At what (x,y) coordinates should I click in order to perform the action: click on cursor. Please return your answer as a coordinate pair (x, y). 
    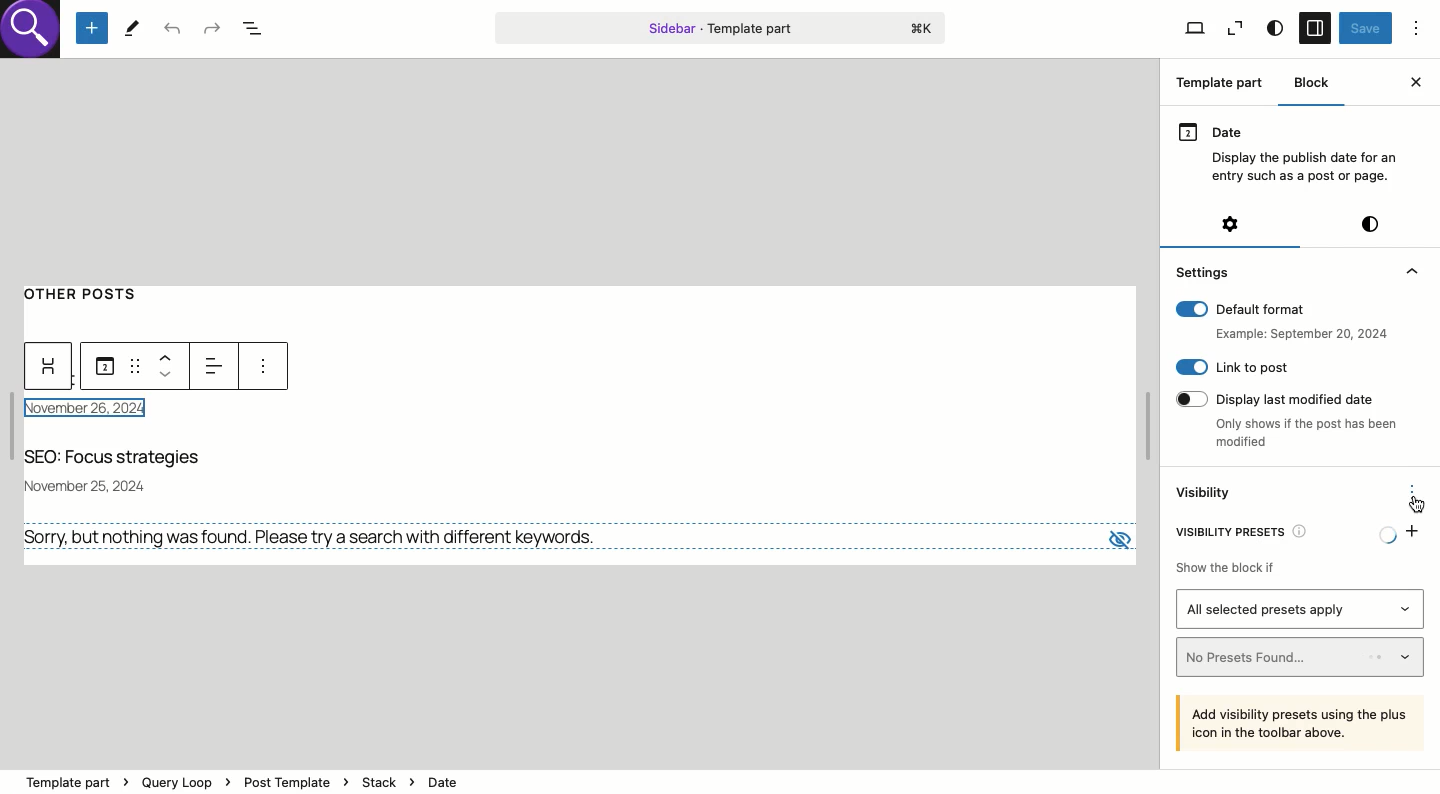
    Looking at the image, I should click on (1416, 504).